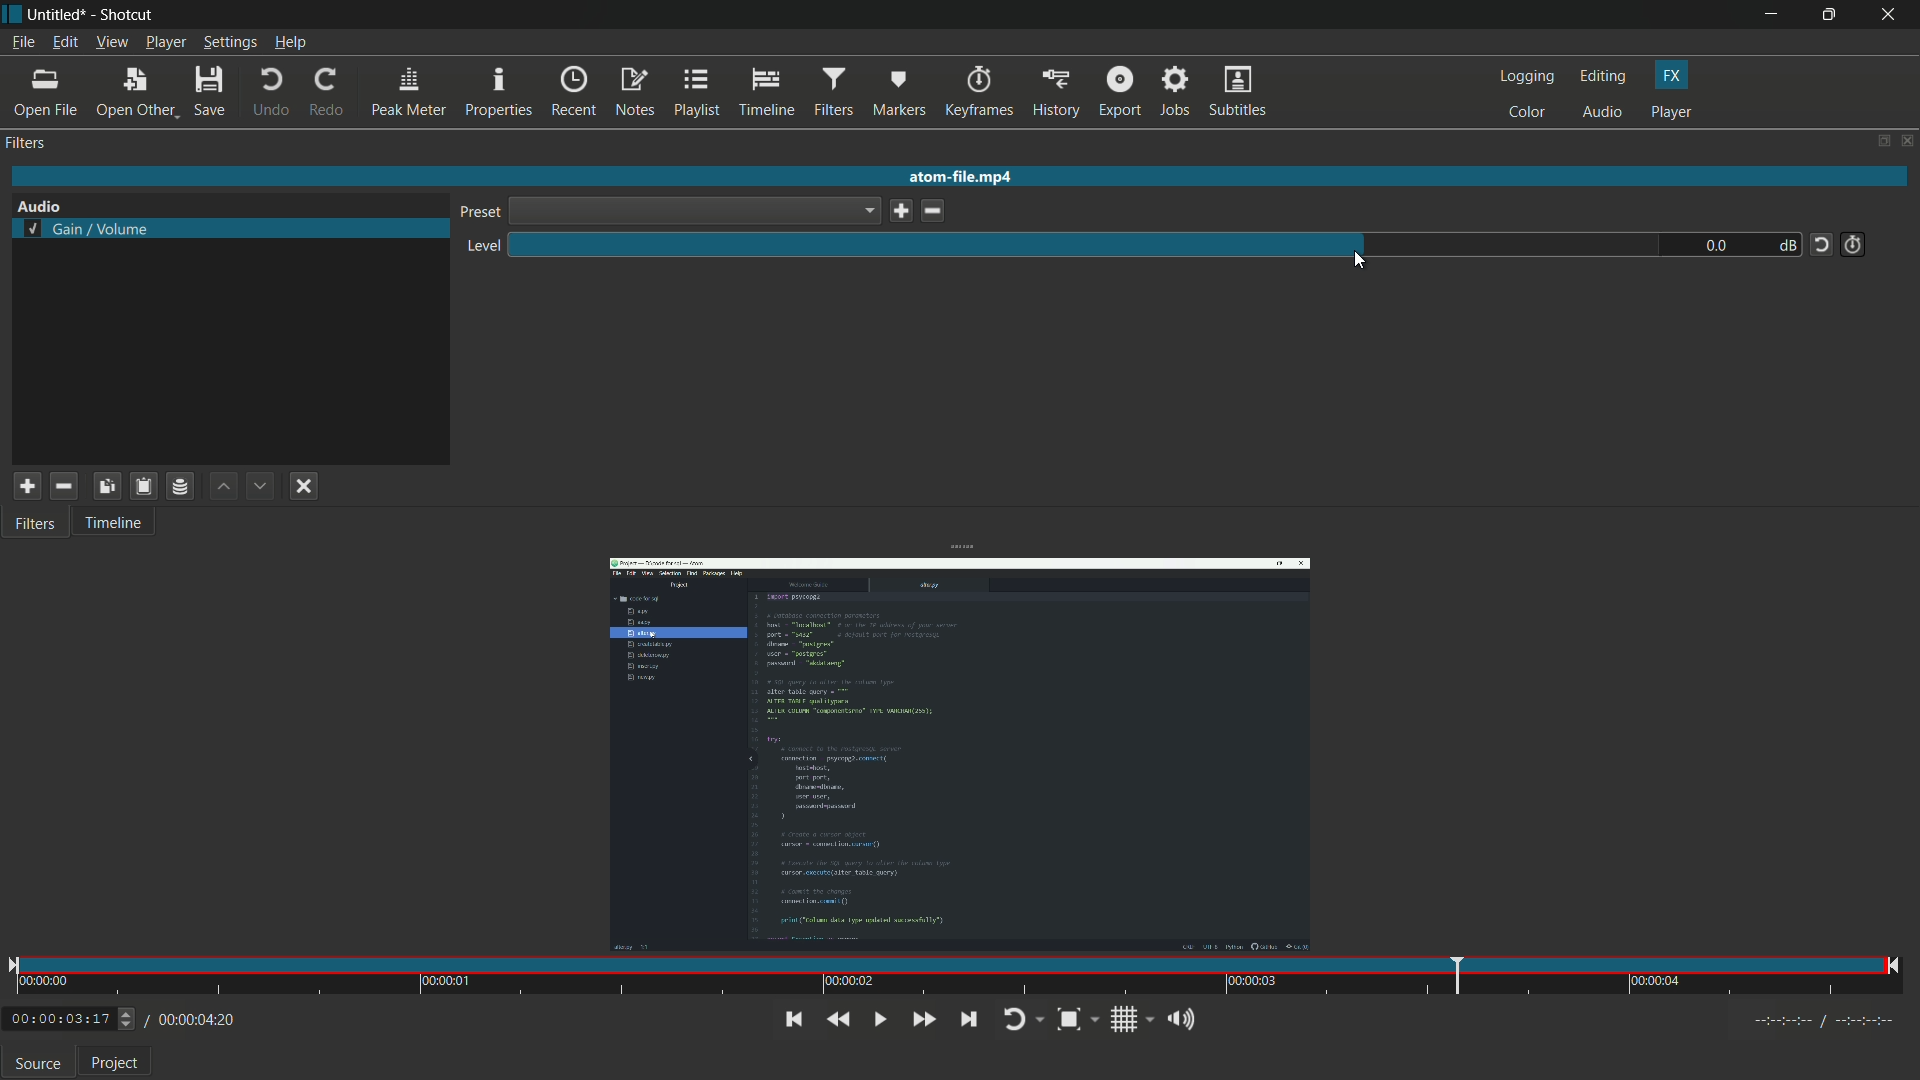  I want to click on export, so click(1120, 93).